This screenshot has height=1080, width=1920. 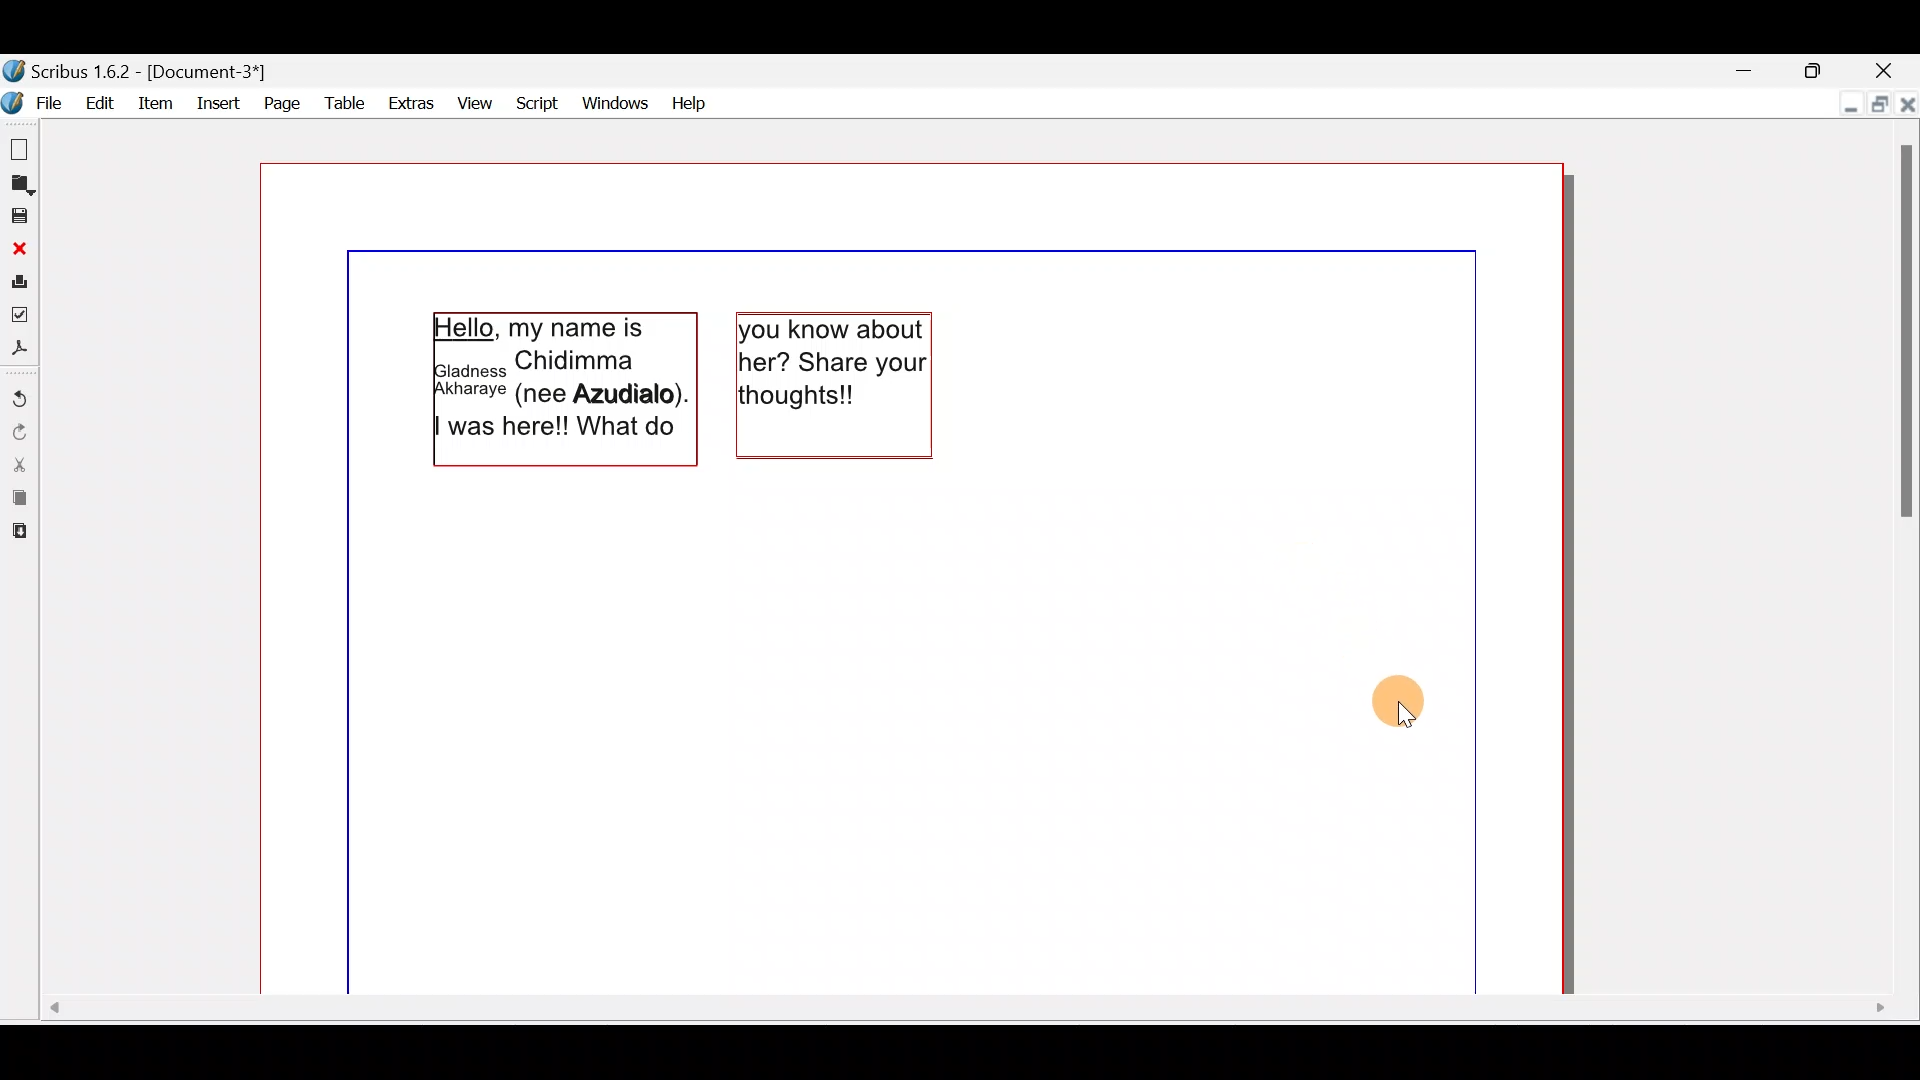 I want to click on File, so click(x=35, y=100).